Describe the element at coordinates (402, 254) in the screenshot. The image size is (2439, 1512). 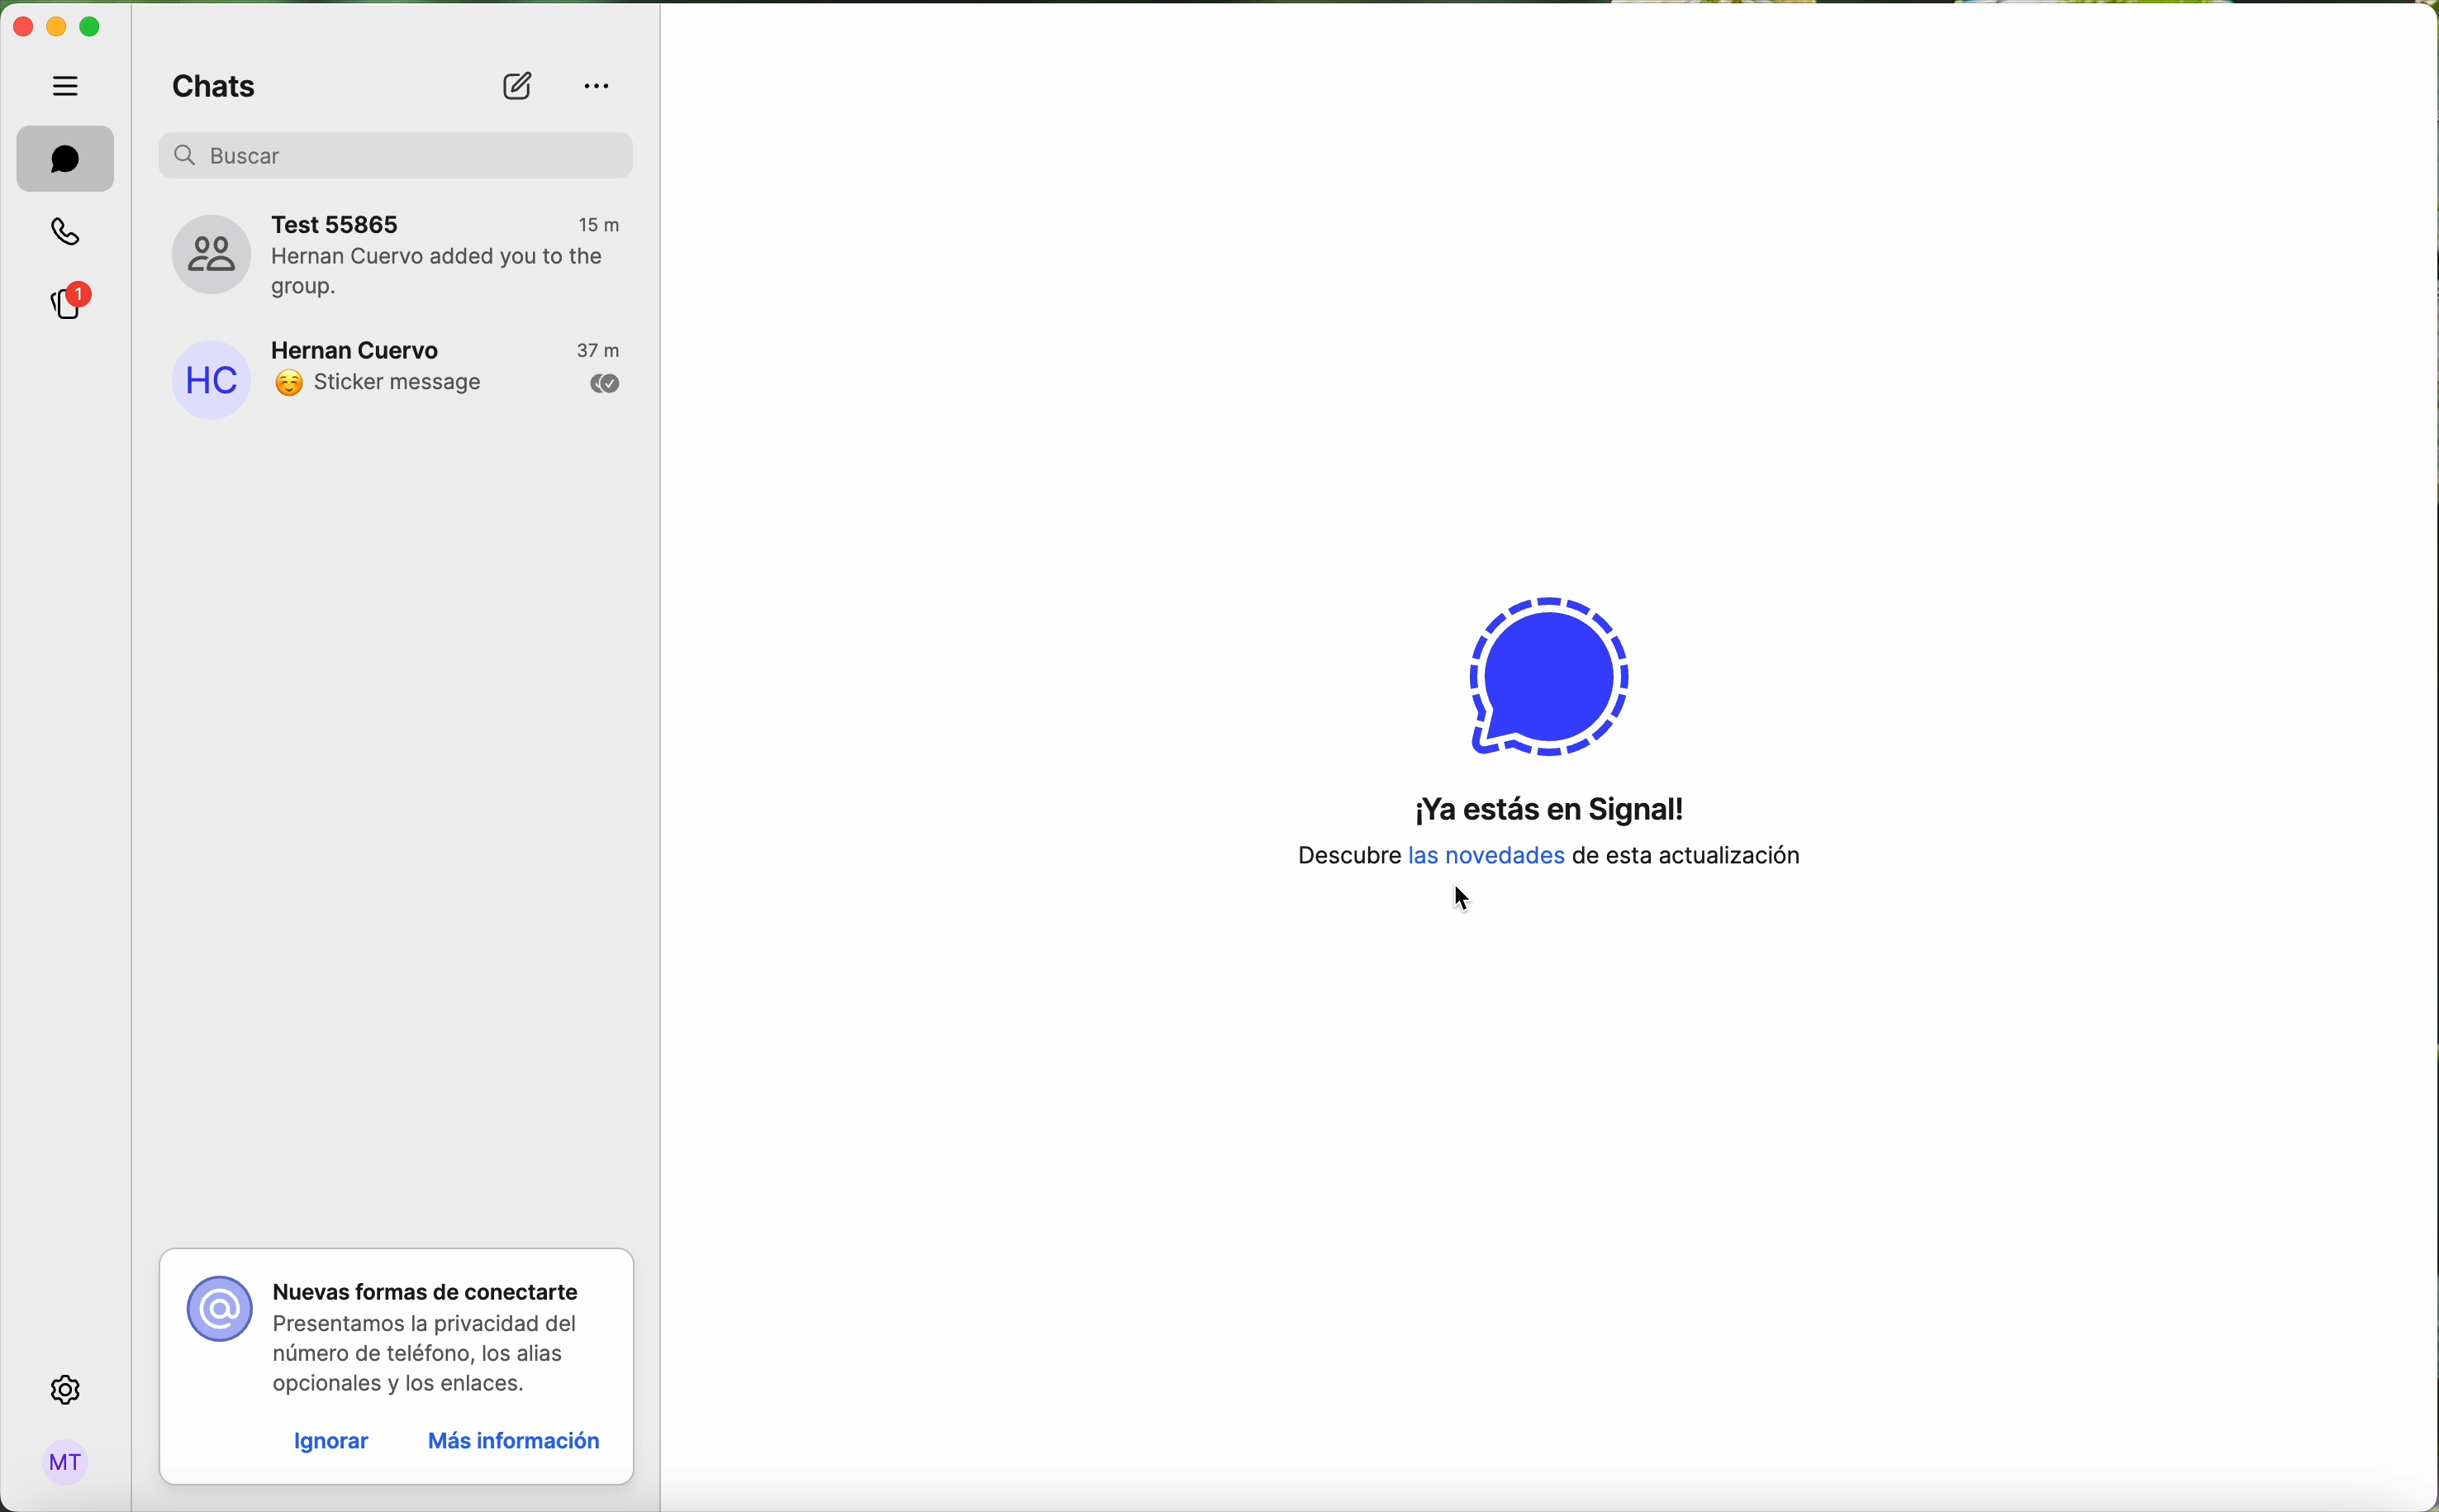
I see `test group` at that location.